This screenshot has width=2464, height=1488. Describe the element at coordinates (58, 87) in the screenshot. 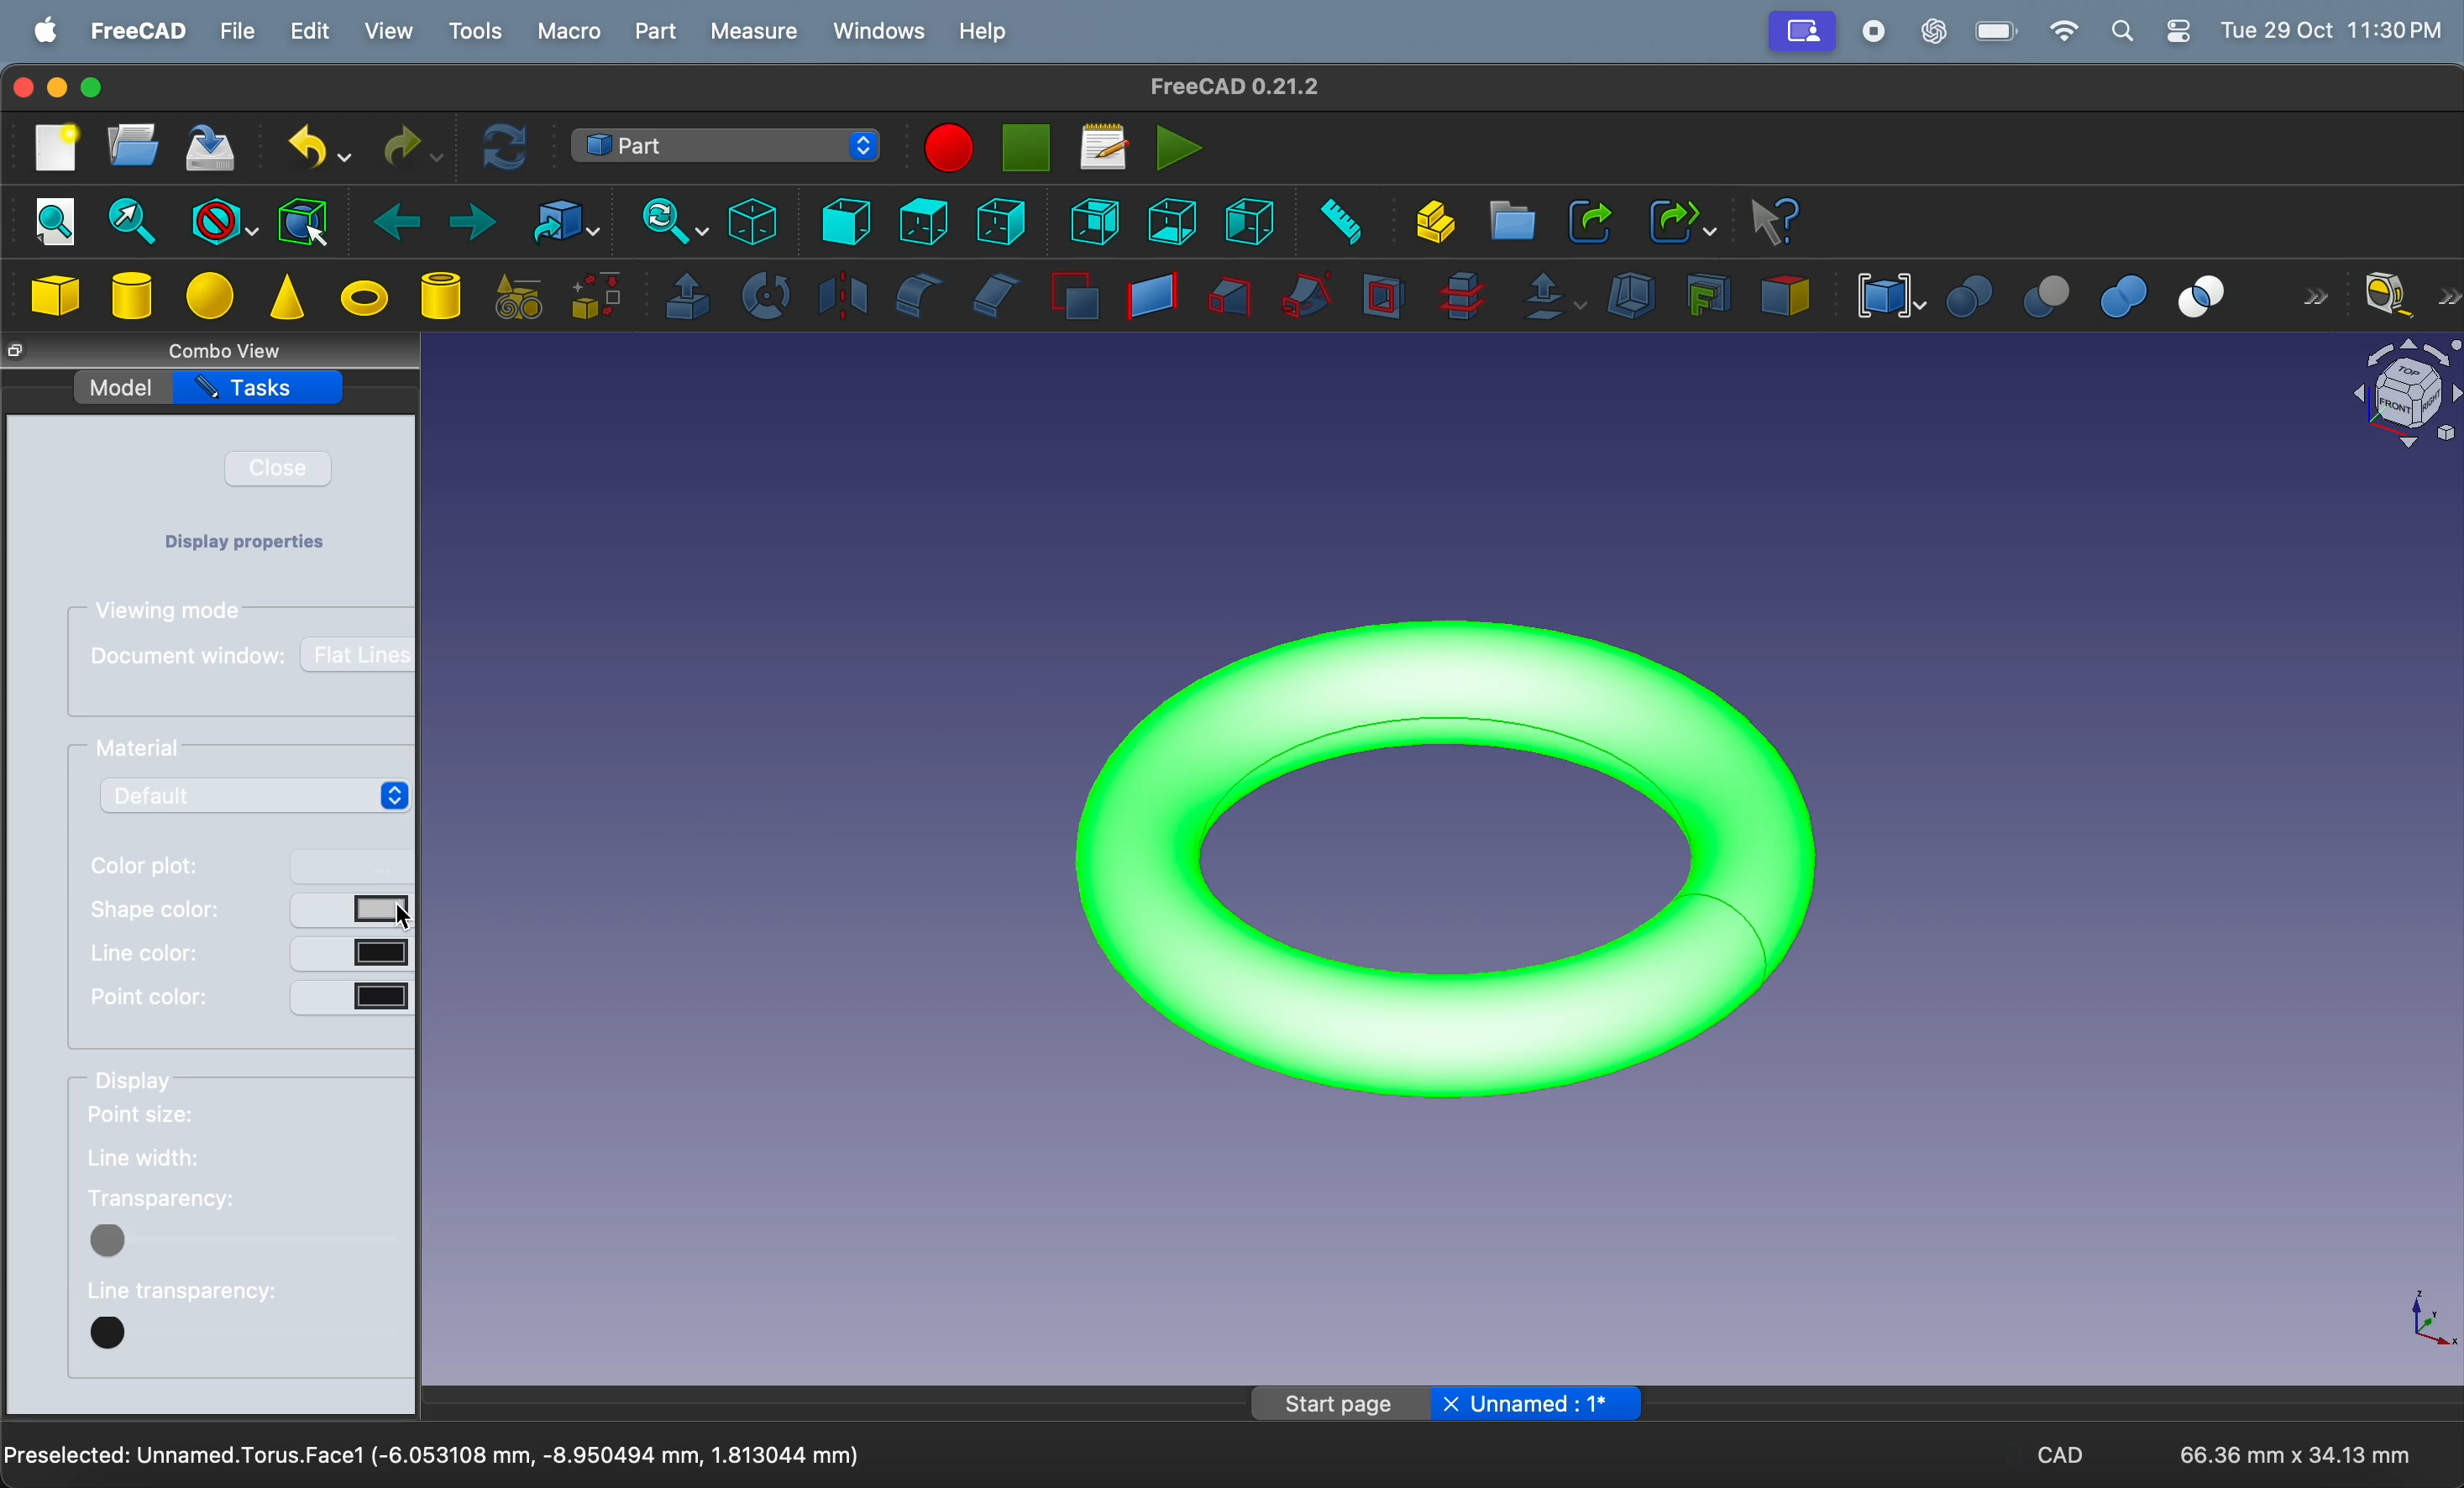

I see `minimize` at that location.